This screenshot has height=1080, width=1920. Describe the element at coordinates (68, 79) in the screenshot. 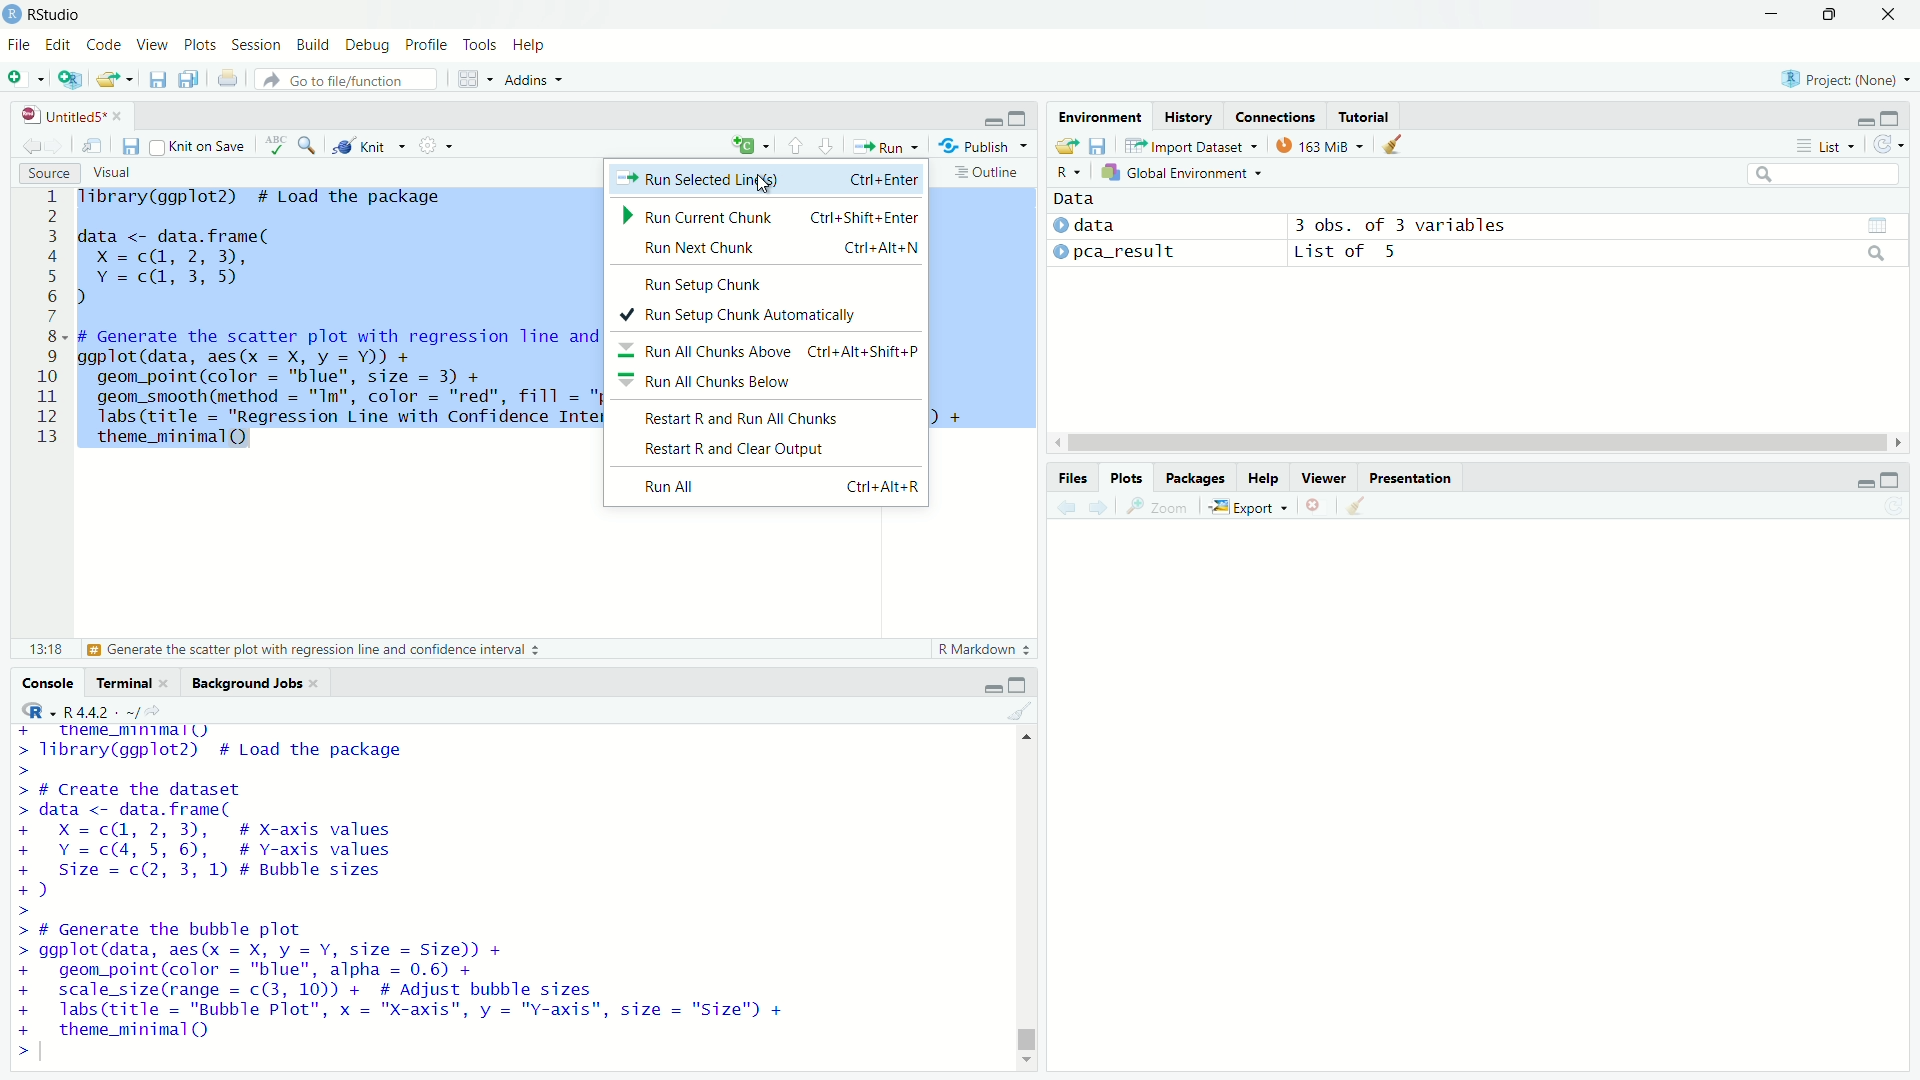

I see `Create a project` at that location.